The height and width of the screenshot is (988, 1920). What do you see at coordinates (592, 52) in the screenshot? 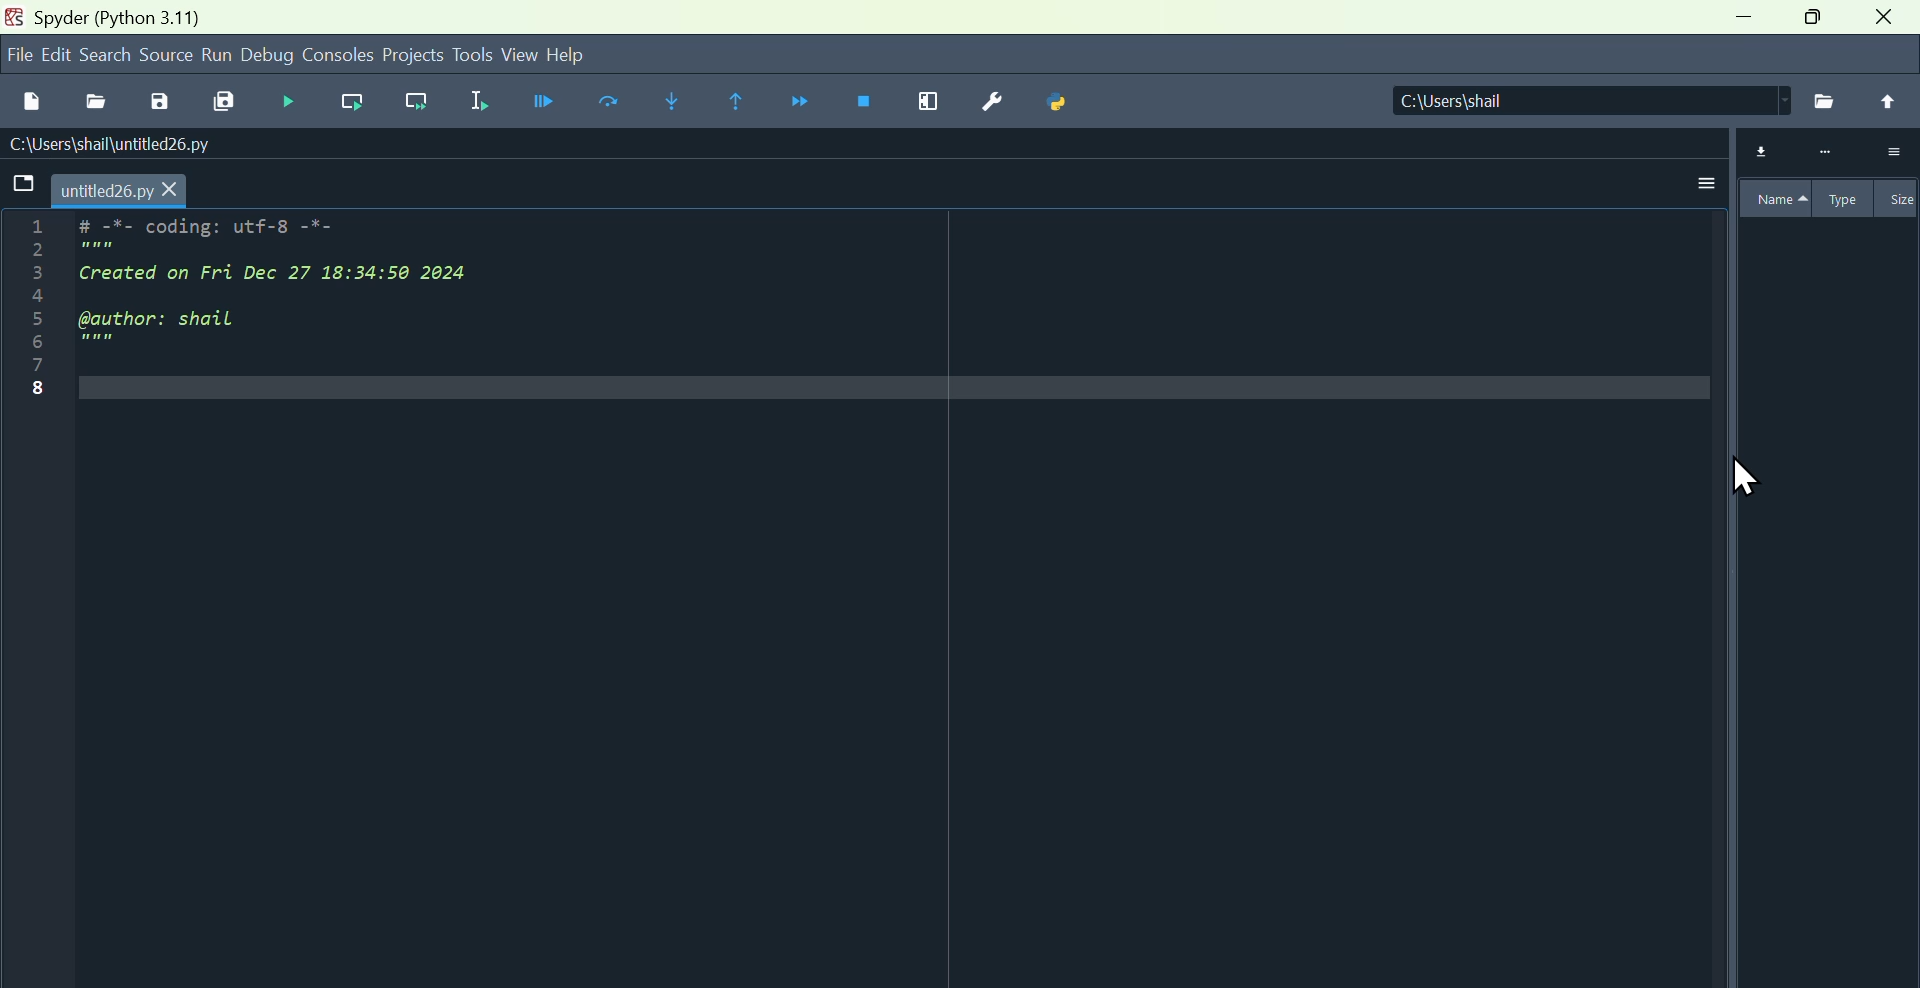
I see `help` at bounding box center [592, 52].